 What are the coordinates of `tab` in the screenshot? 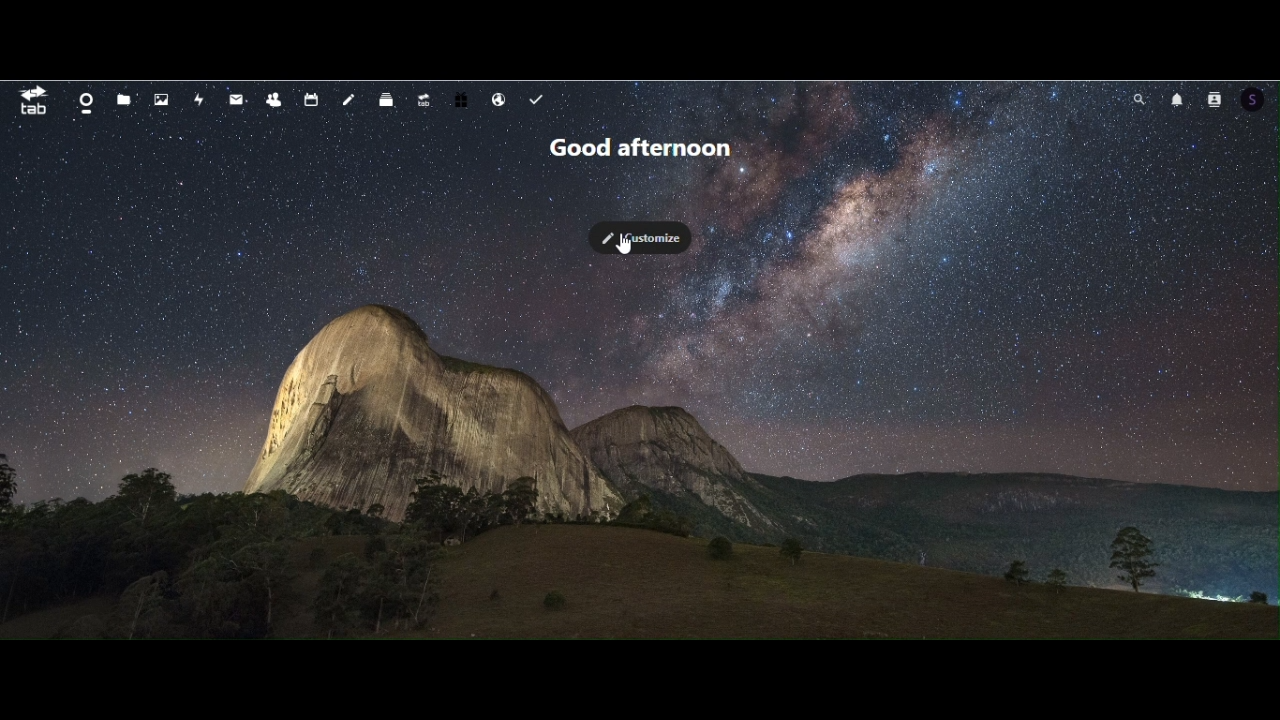 It's located at (31, 102).